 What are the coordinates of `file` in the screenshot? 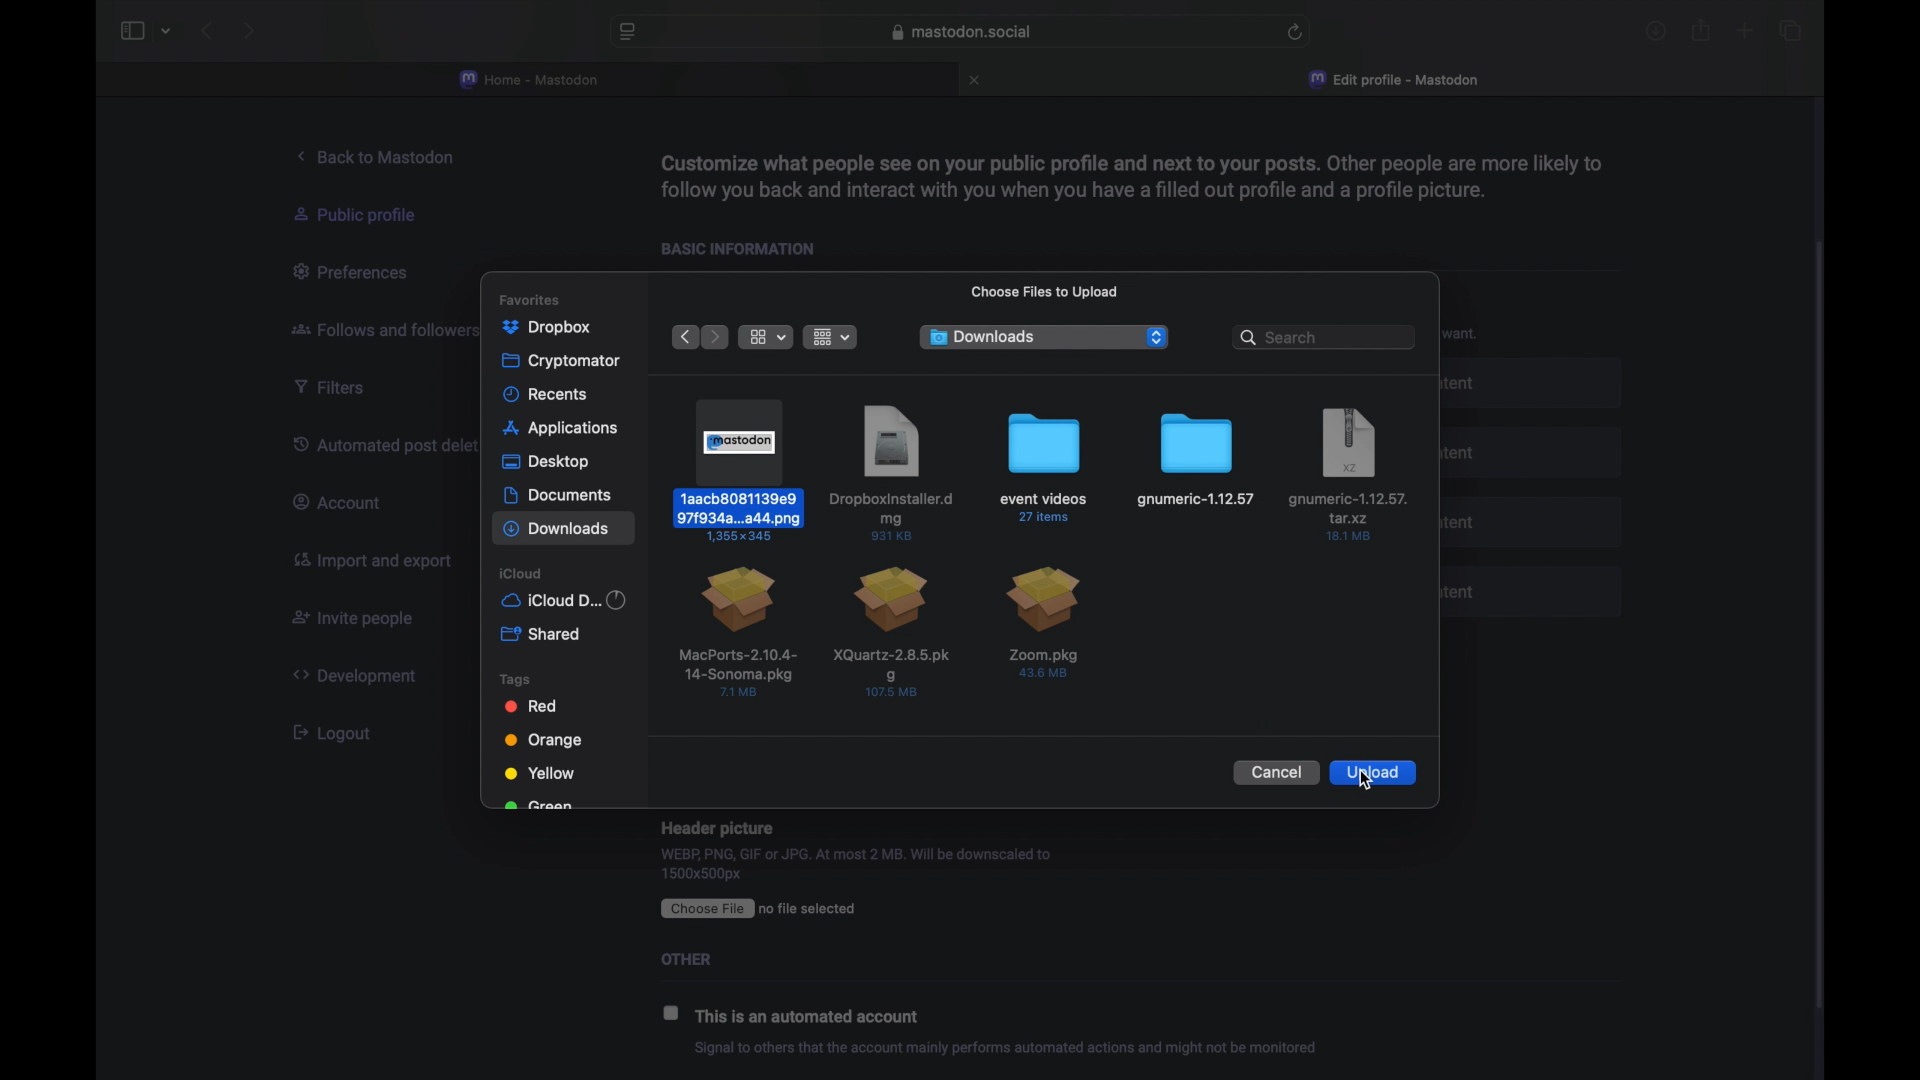 It's located at (1196, 461).